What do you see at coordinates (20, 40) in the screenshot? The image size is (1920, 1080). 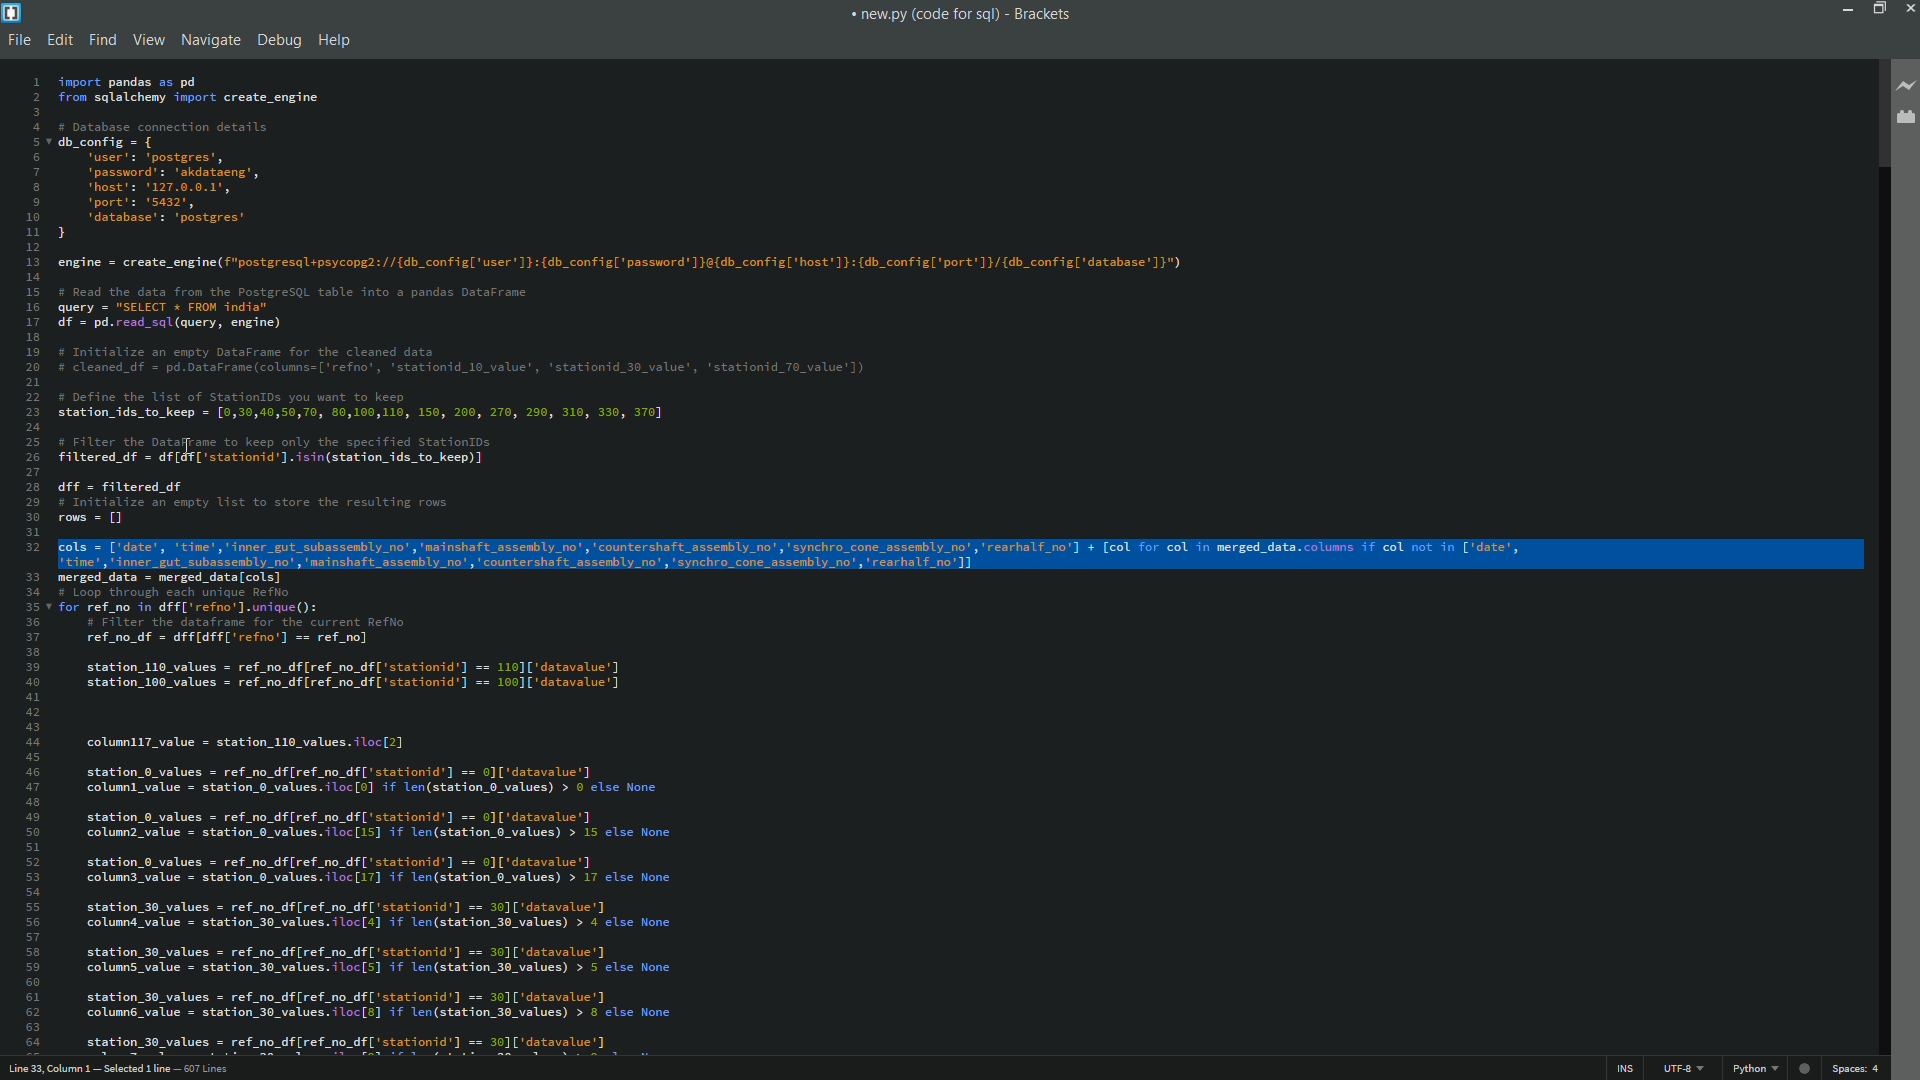 I see `file menu` at bounding box center [20, 40].